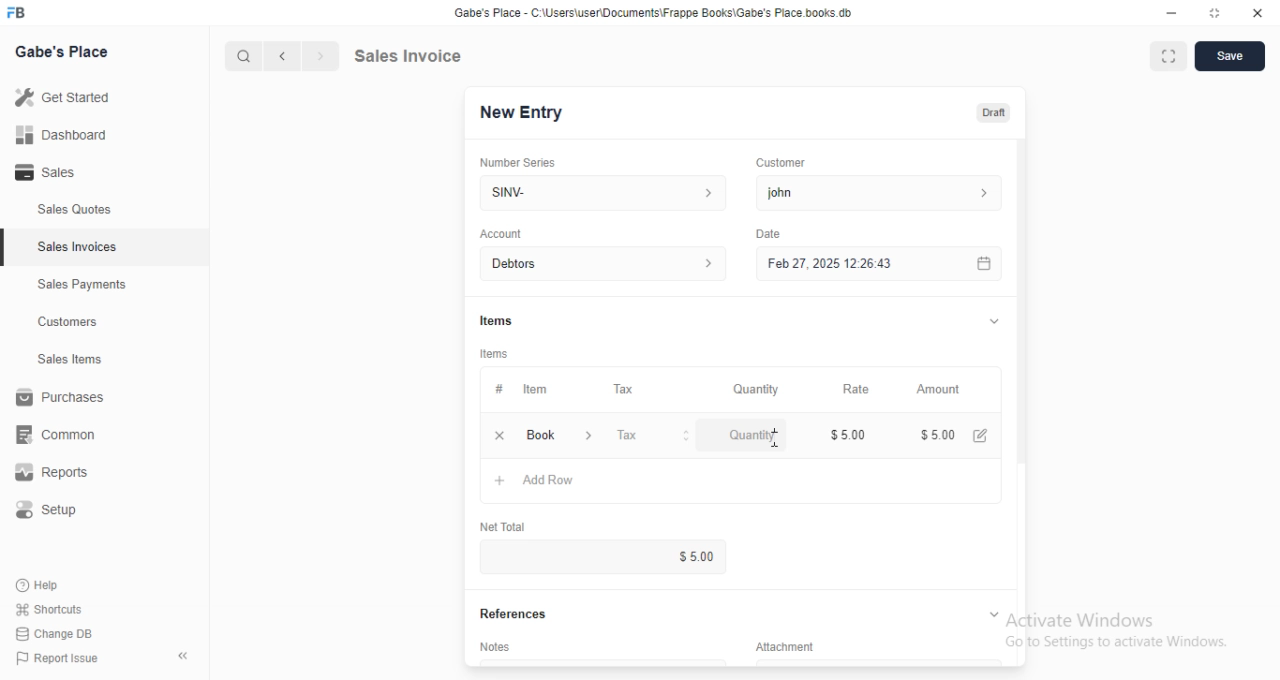 The height and width of the screenshot is (680, 1280). What do you see at coordinates (451, 56) in the screenshot?
I see `Sales Invoice` at bounding box center [451, 56].